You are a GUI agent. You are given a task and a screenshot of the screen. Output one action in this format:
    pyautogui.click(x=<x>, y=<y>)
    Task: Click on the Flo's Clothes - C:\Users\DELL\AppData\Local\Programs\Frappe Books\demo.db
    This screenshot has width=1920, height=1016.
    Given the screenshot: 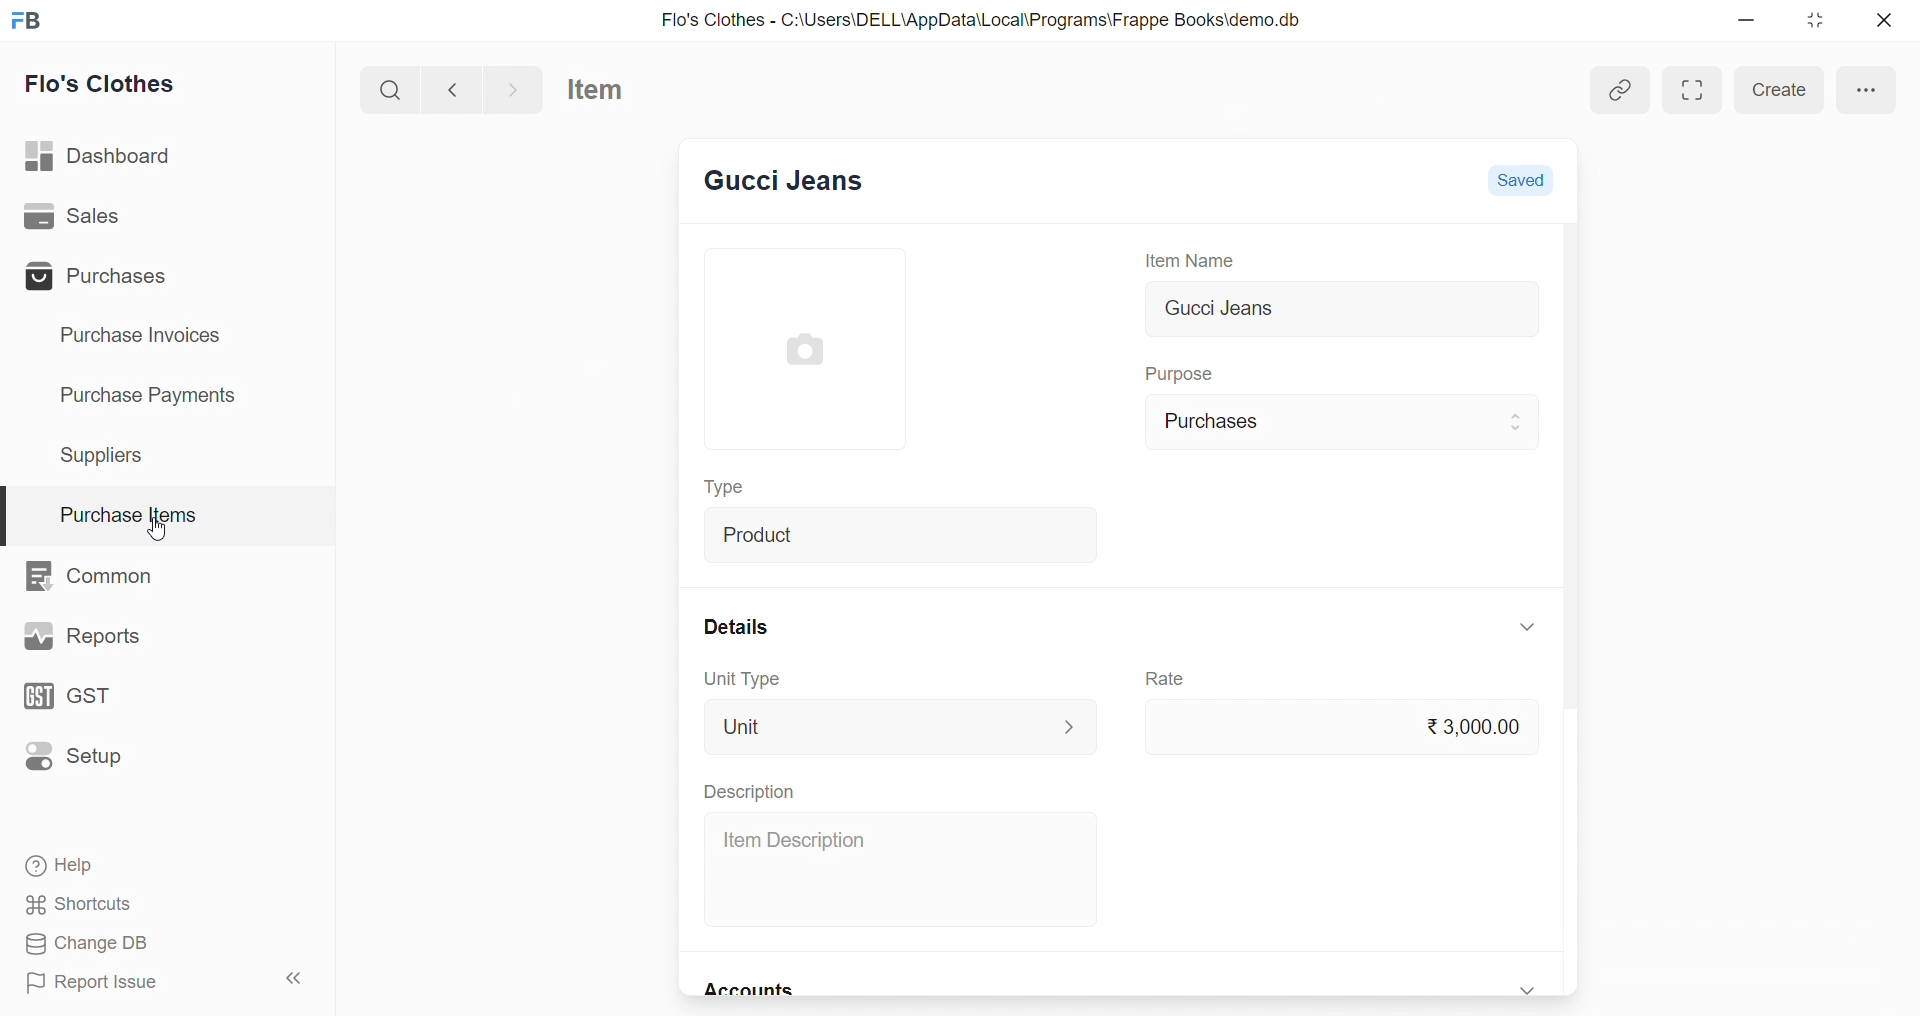 What is the action you would take?
    pyautogui.click(x=982, y=18)
    